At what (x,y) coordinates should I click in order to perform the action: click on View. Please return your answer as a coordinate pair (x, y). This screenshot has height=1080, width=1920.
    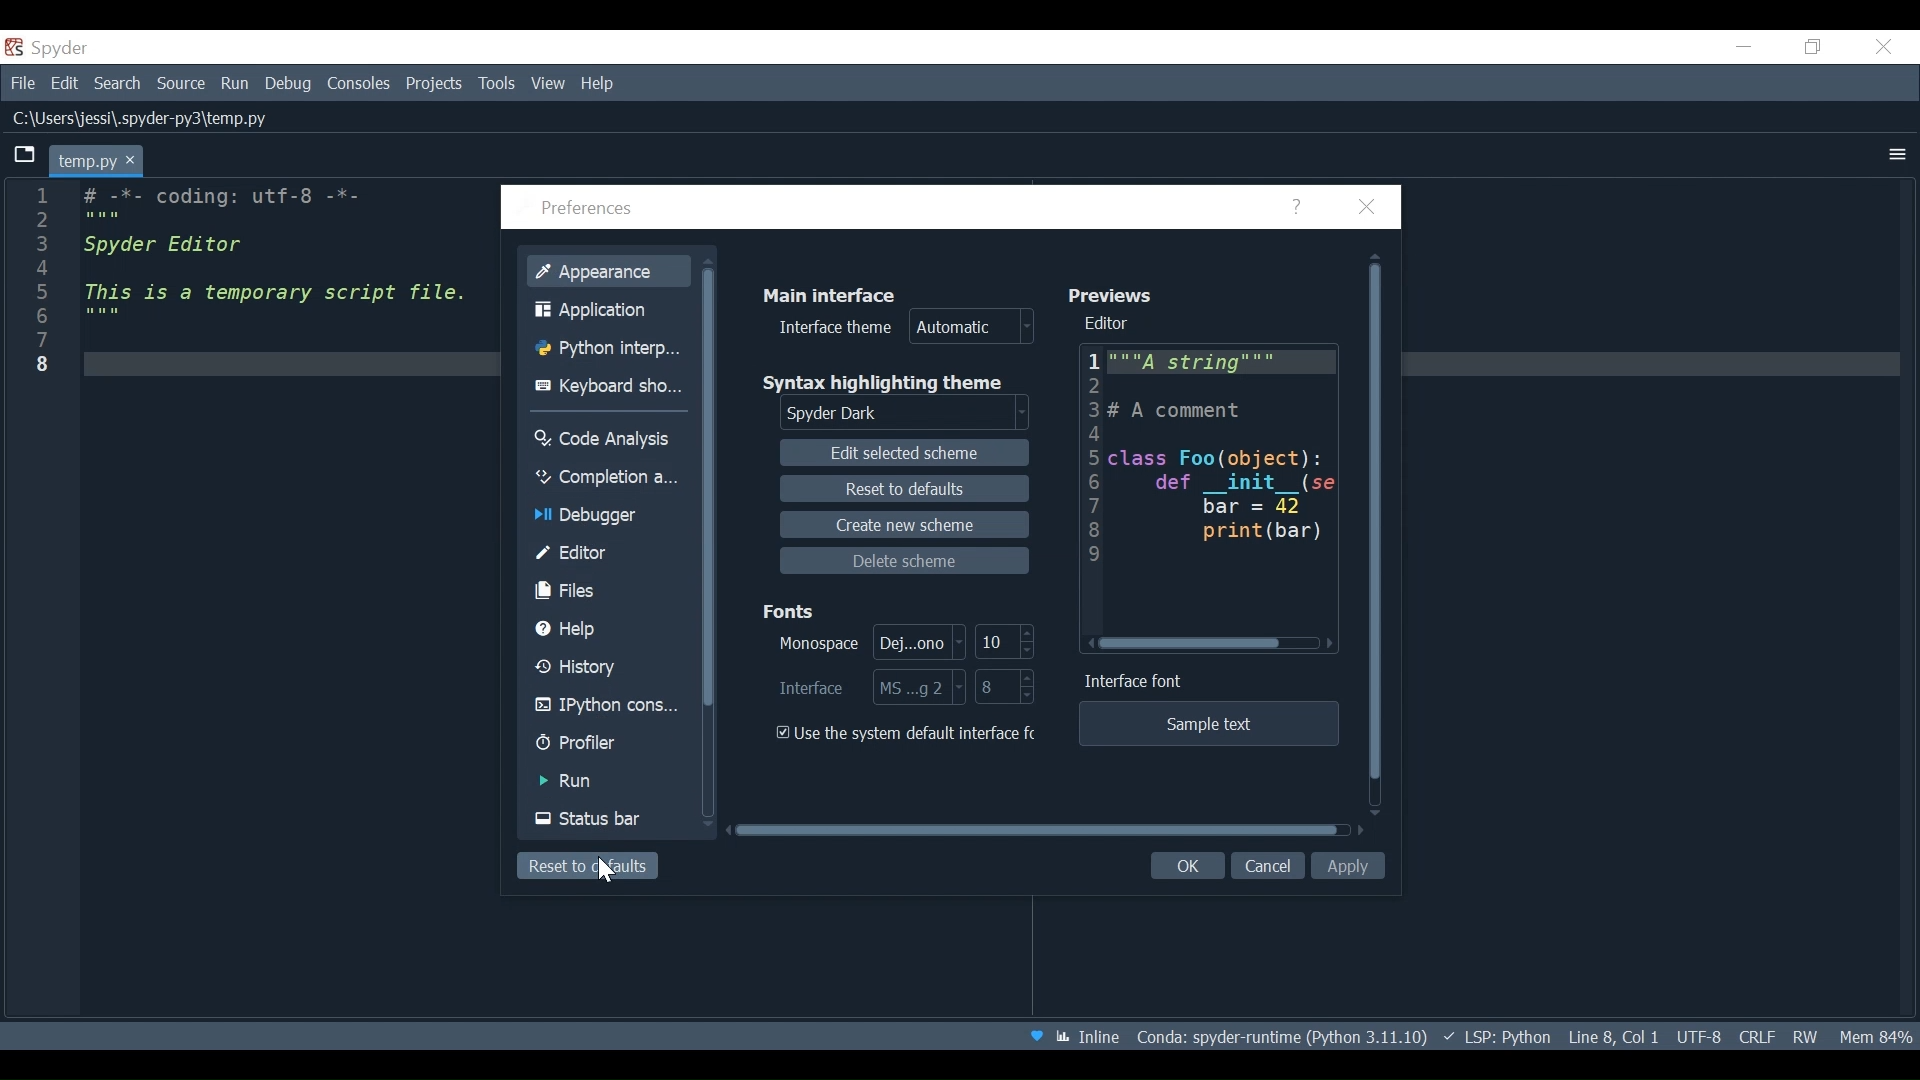
    Looking at the image, I should click on (549, 83).